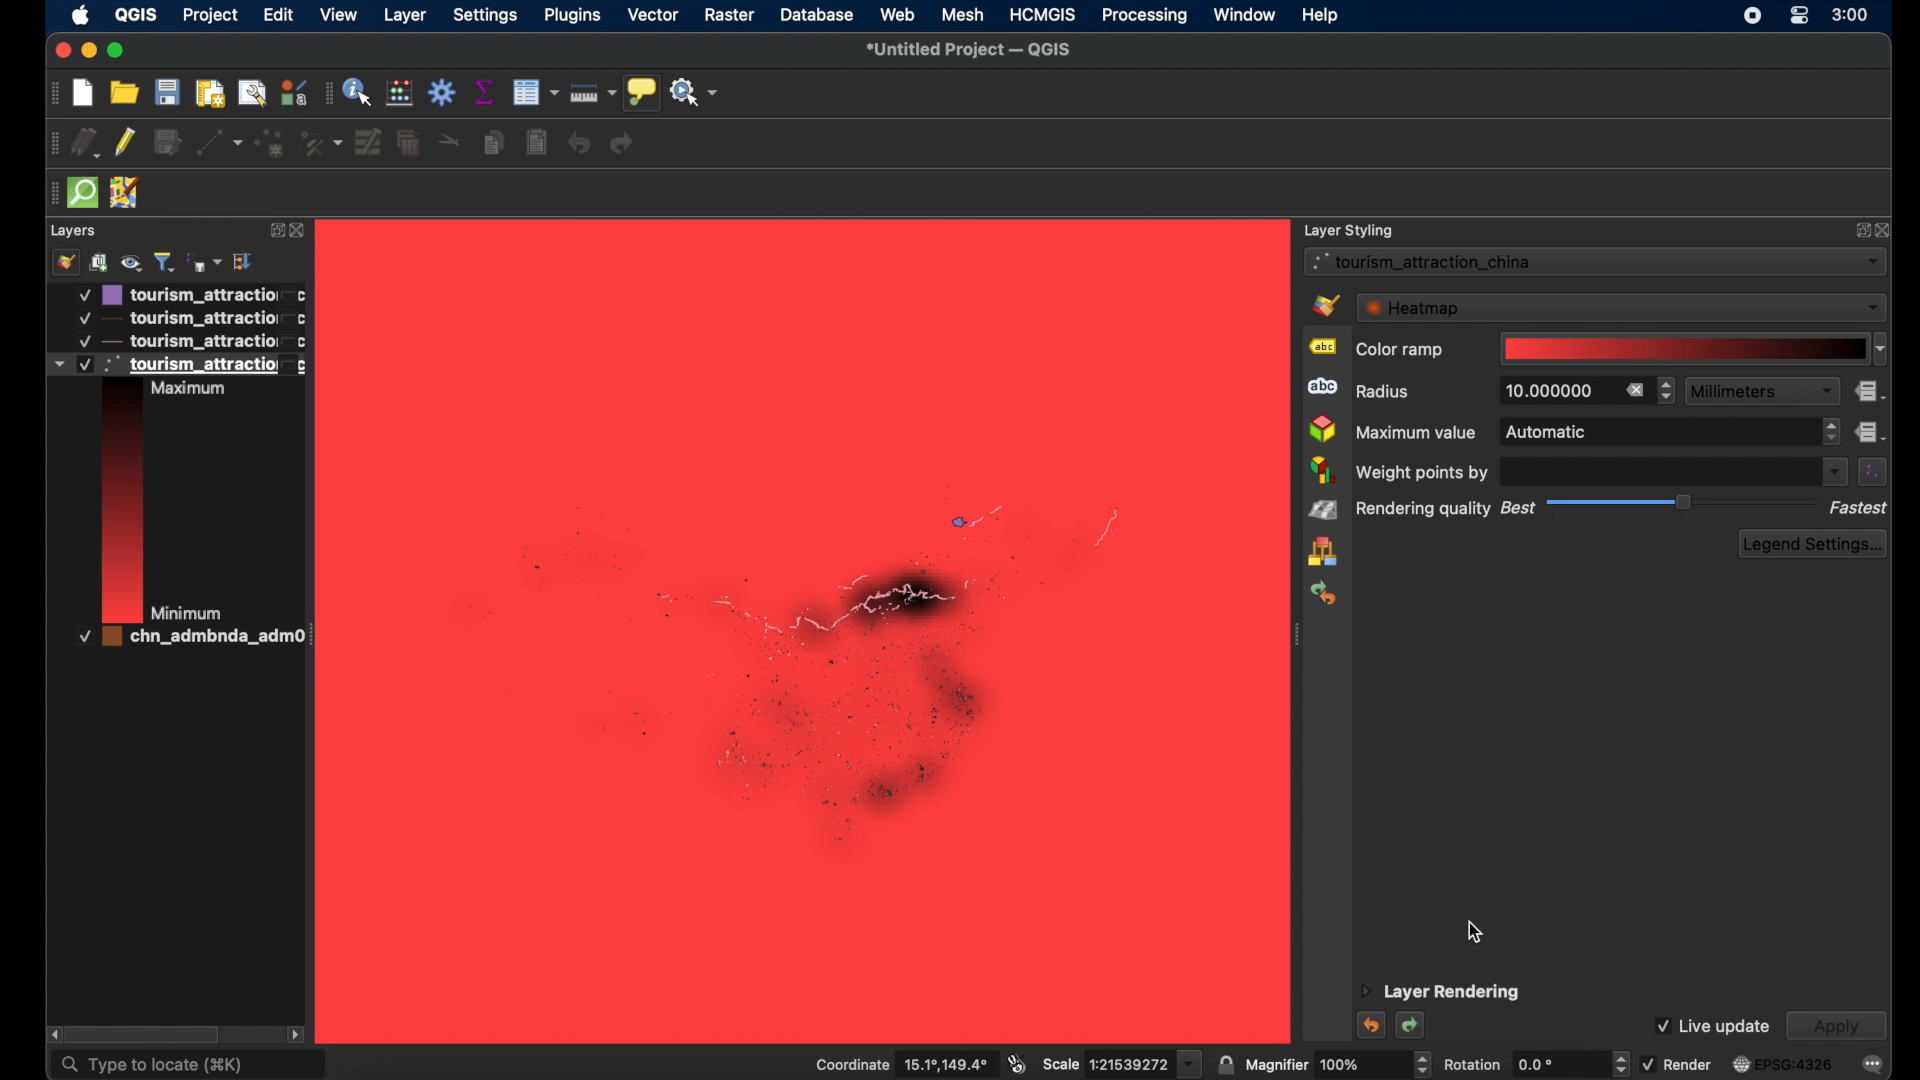 This screenshot has width=1920, height=1080. Describe the element at coordinates (192, 612) in the screenshot. I see `minimum` at that location.